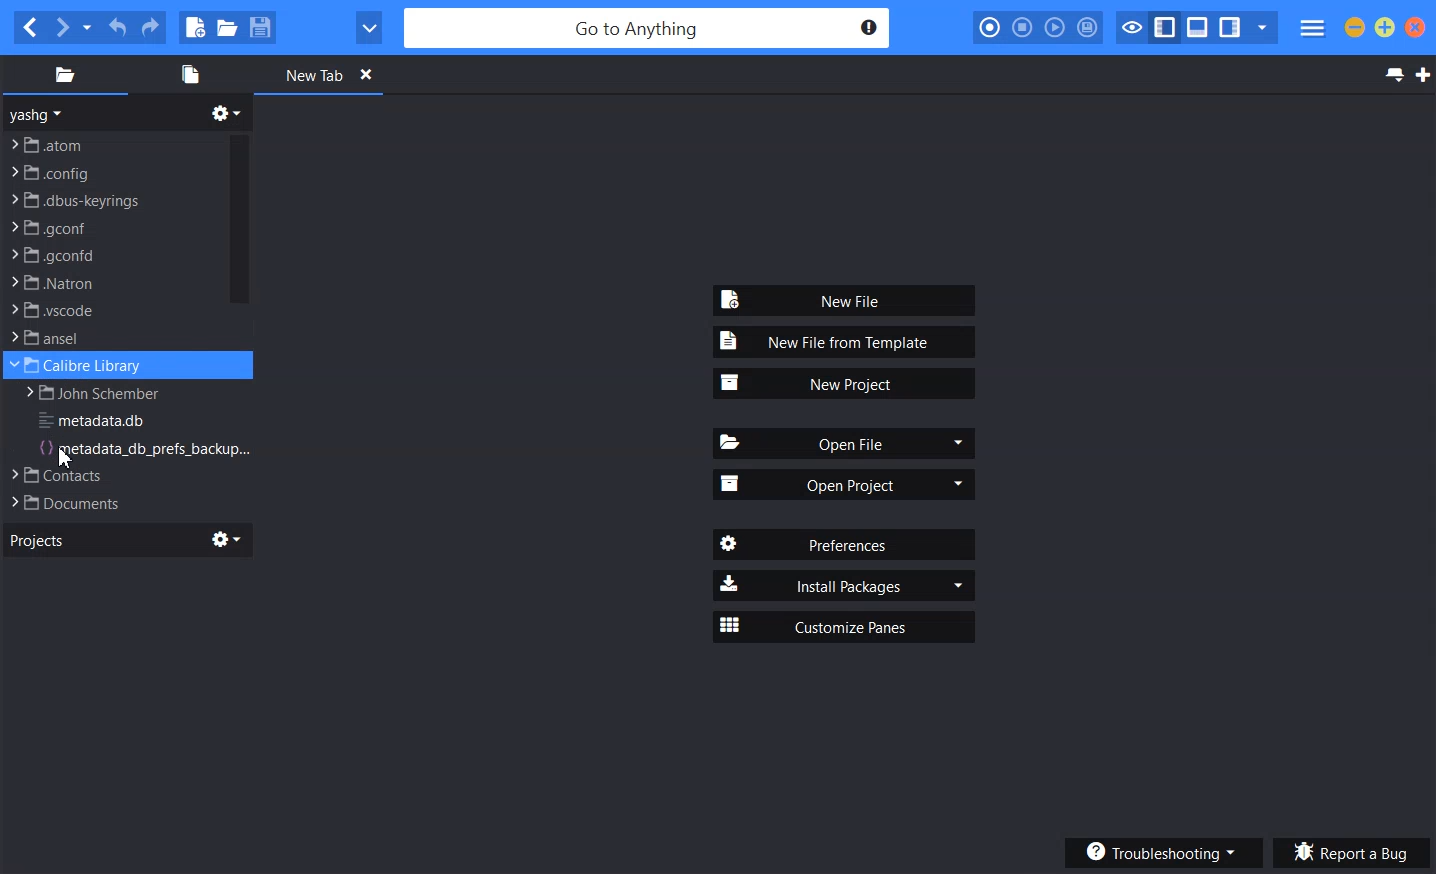 This screenshot has height=874, width=1436. Describe the element at coordinates (868, 27) in the screenshot. I see `Notification` at that location.